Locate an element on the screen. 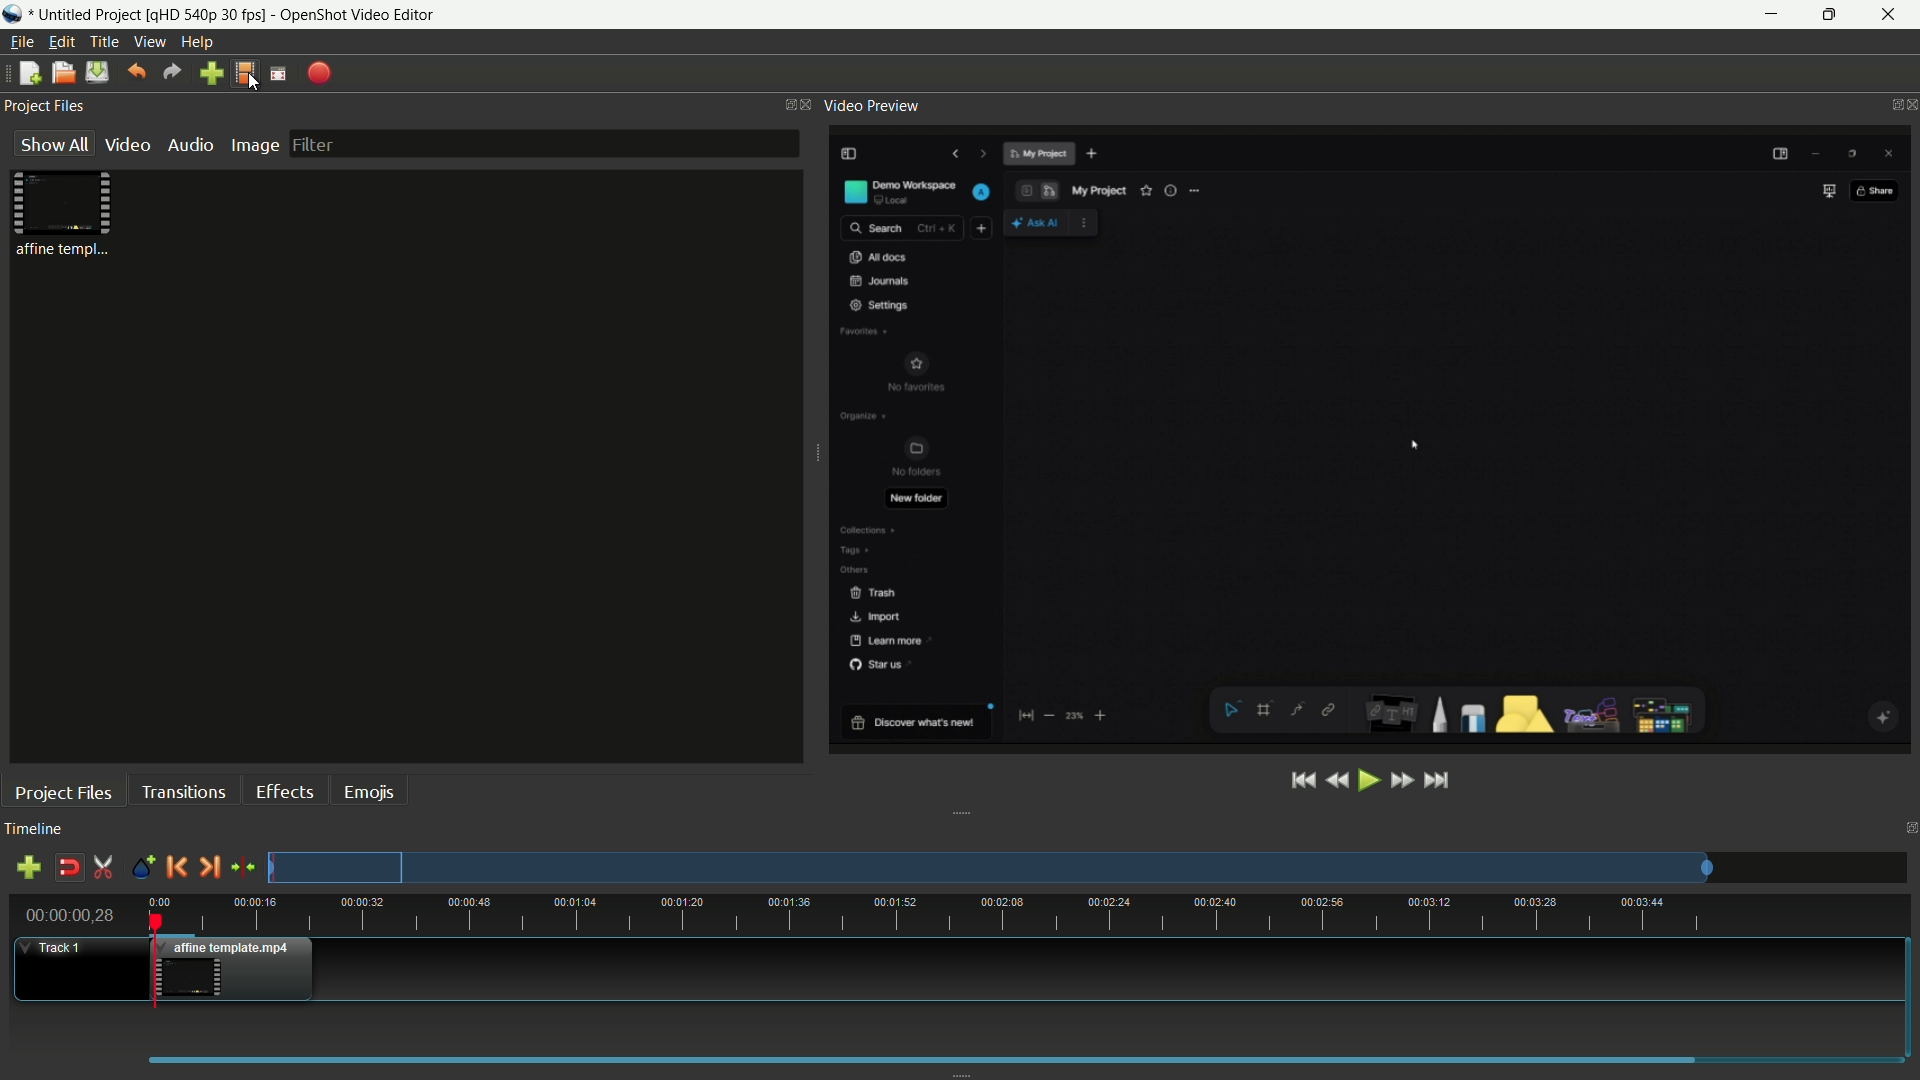 The width and height of the screenshot is (1920, 1080). cursor is located at coordinates (256, 87).